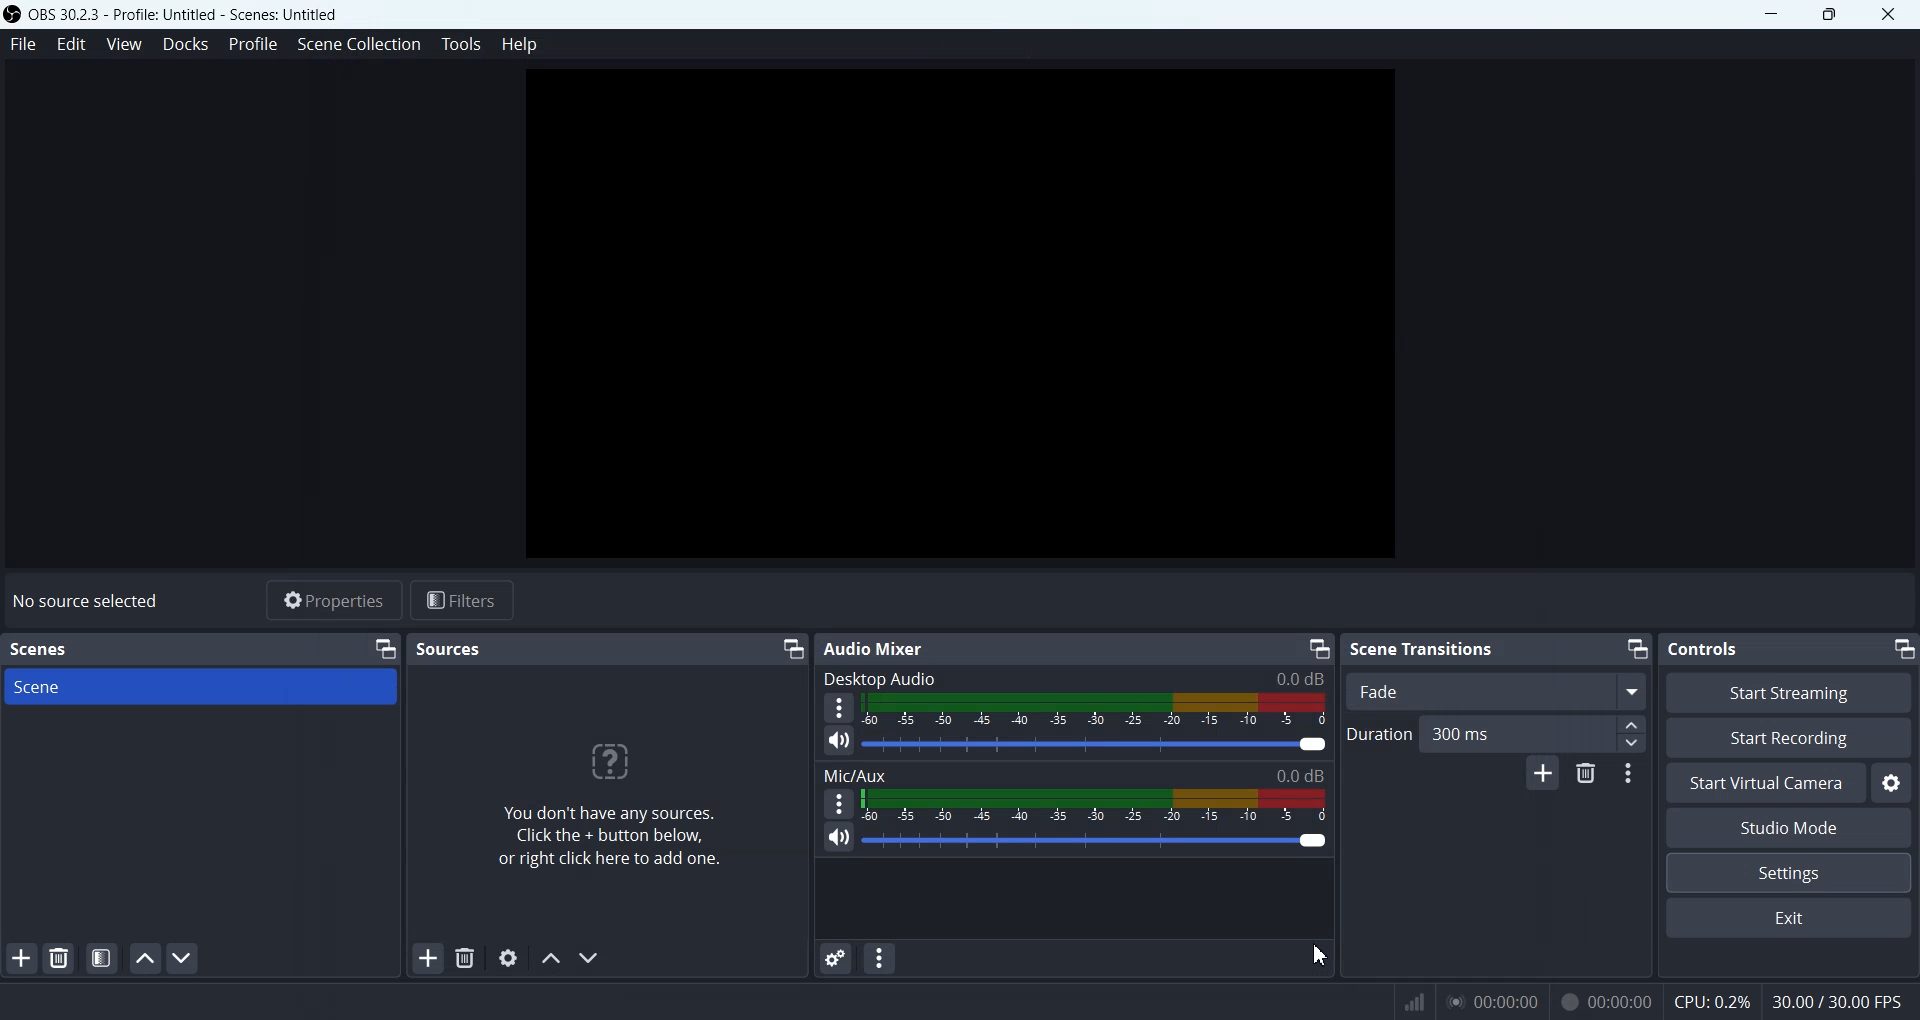  Describe the element at coordinates (1494, 1000) in the screenshot. I see `00:00:00` at that location.